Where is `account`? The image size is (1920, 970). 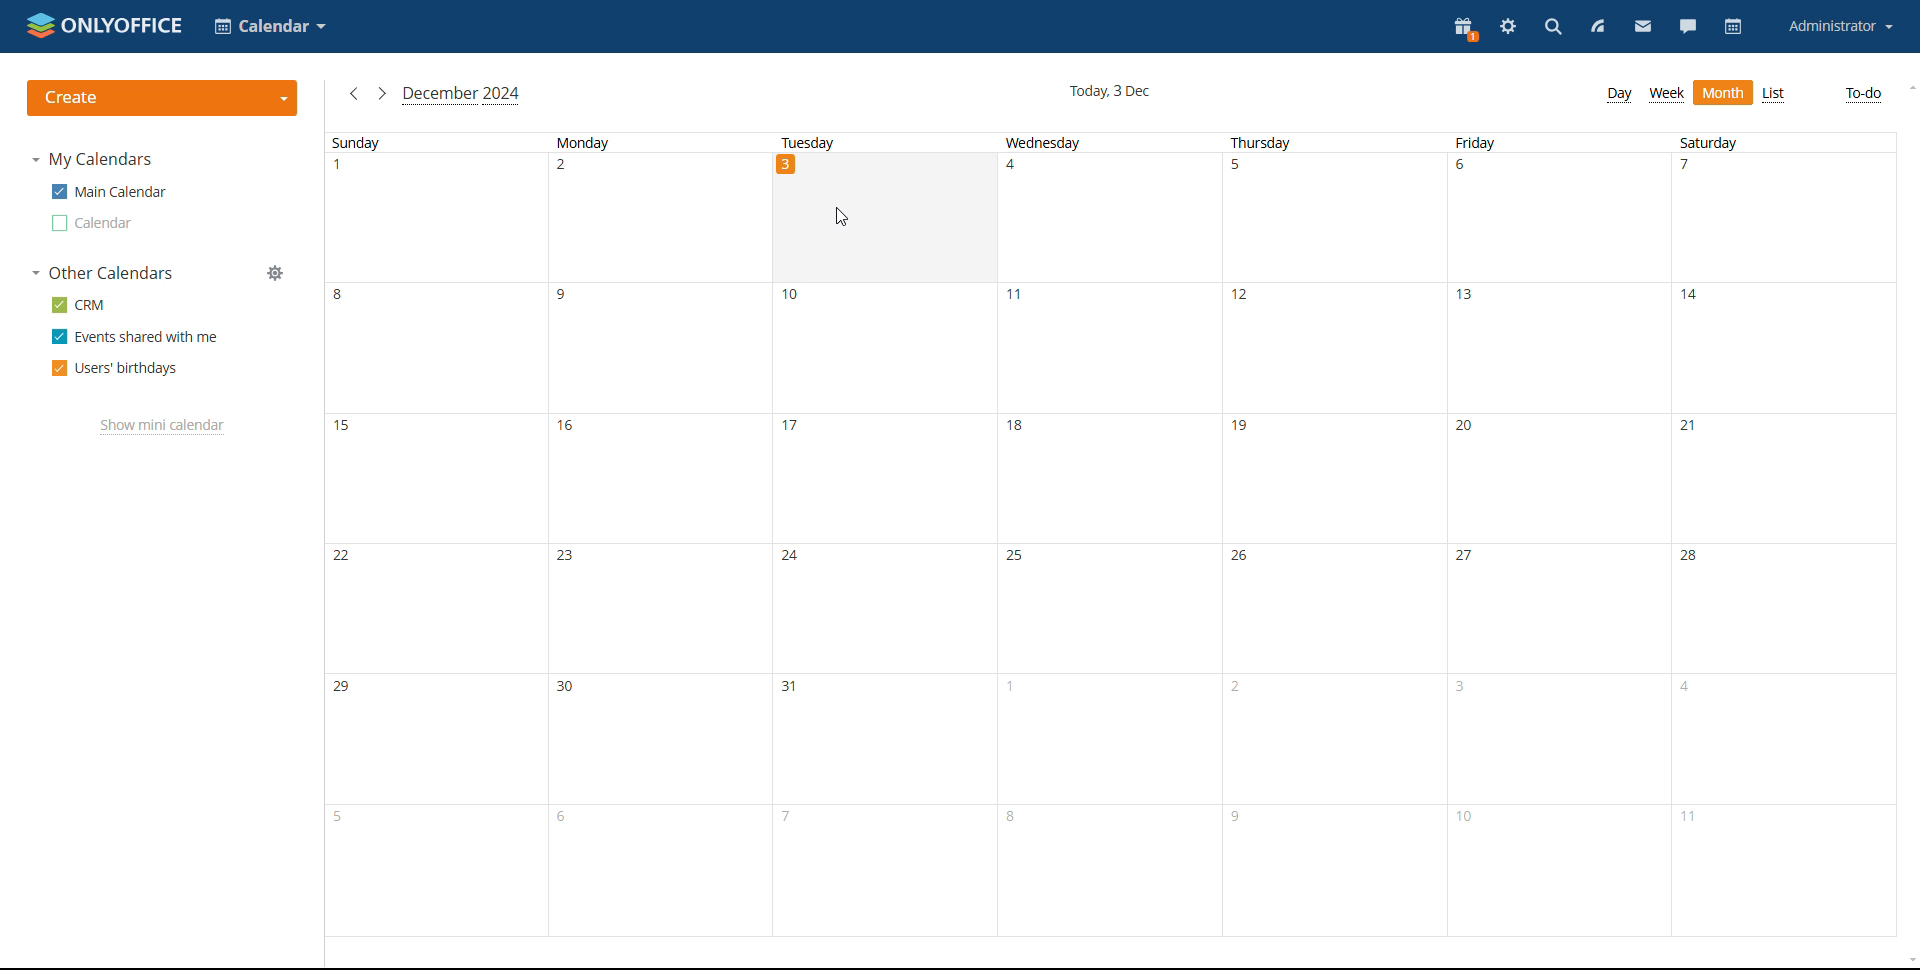
account is located at coordinates (1842, 27).